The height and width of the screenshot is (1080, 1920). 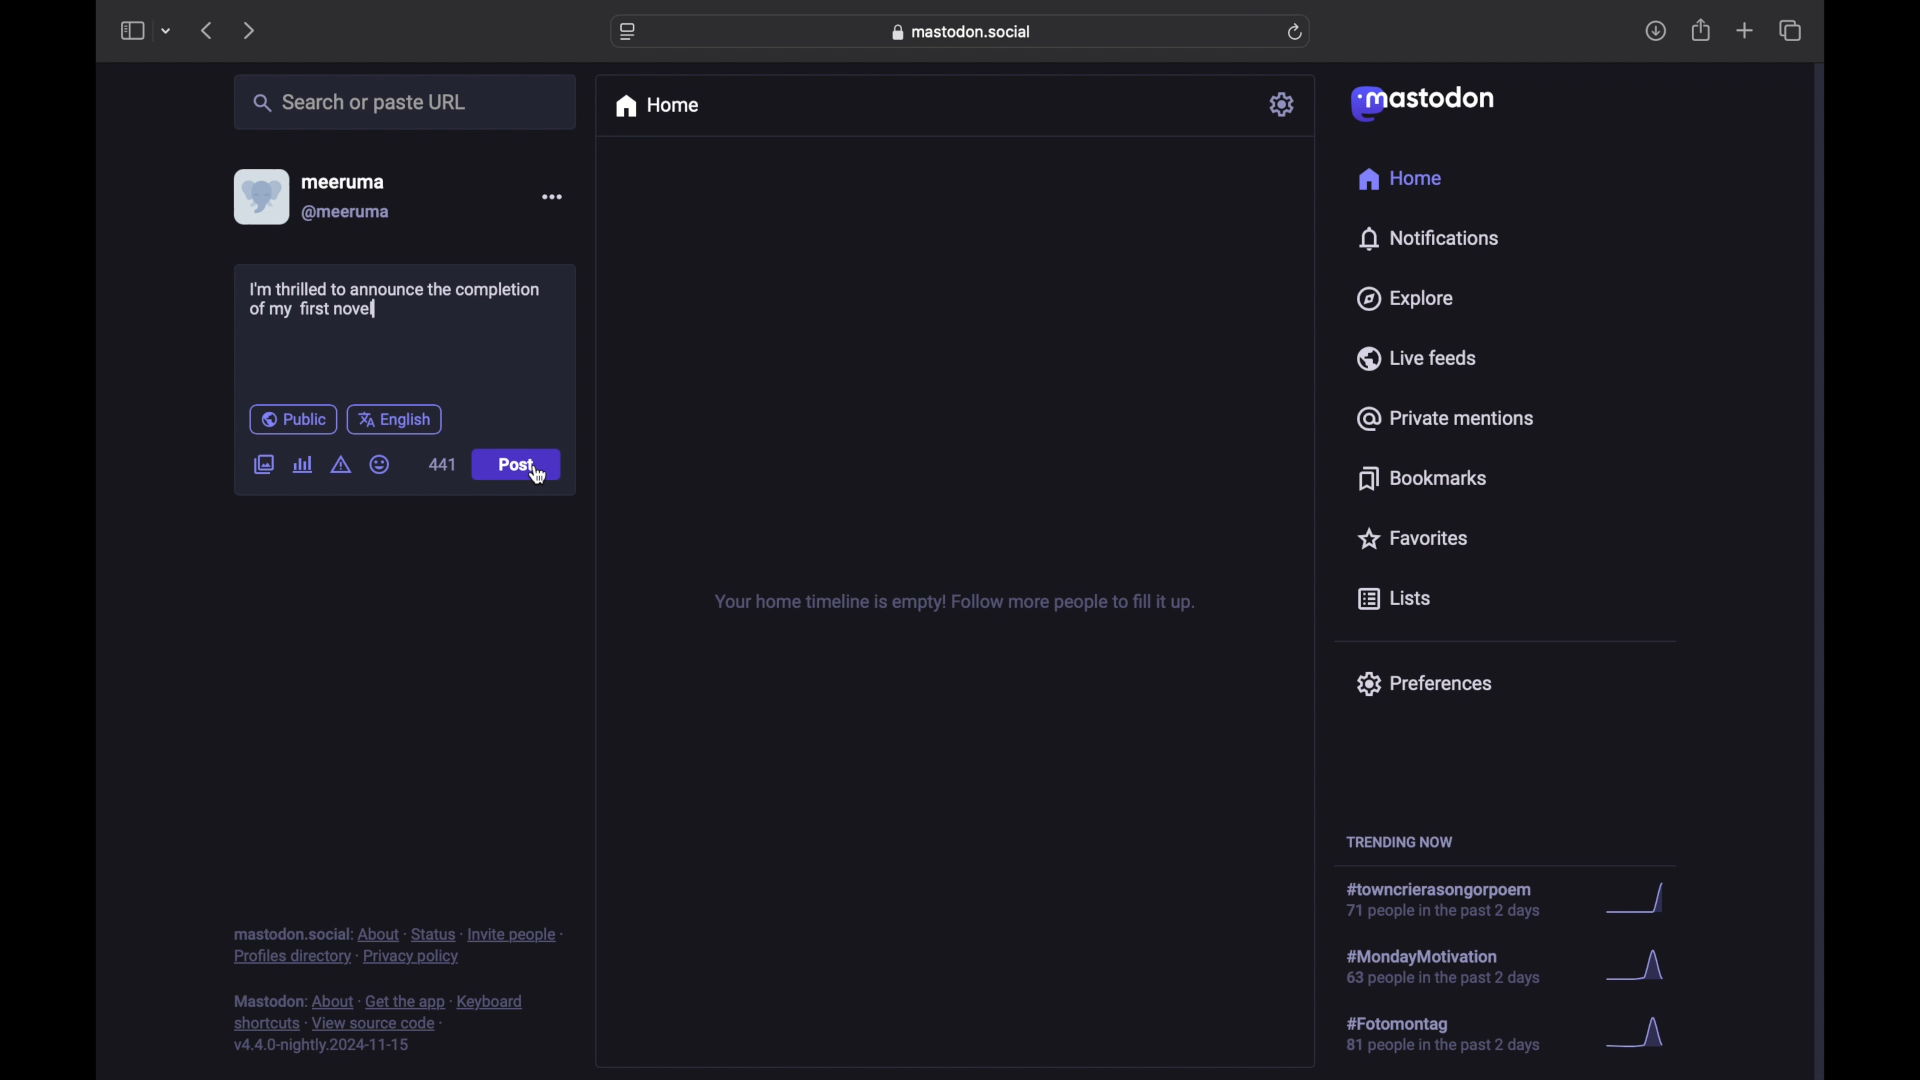 I want to click on text cursor, so click(x=377, y=306).